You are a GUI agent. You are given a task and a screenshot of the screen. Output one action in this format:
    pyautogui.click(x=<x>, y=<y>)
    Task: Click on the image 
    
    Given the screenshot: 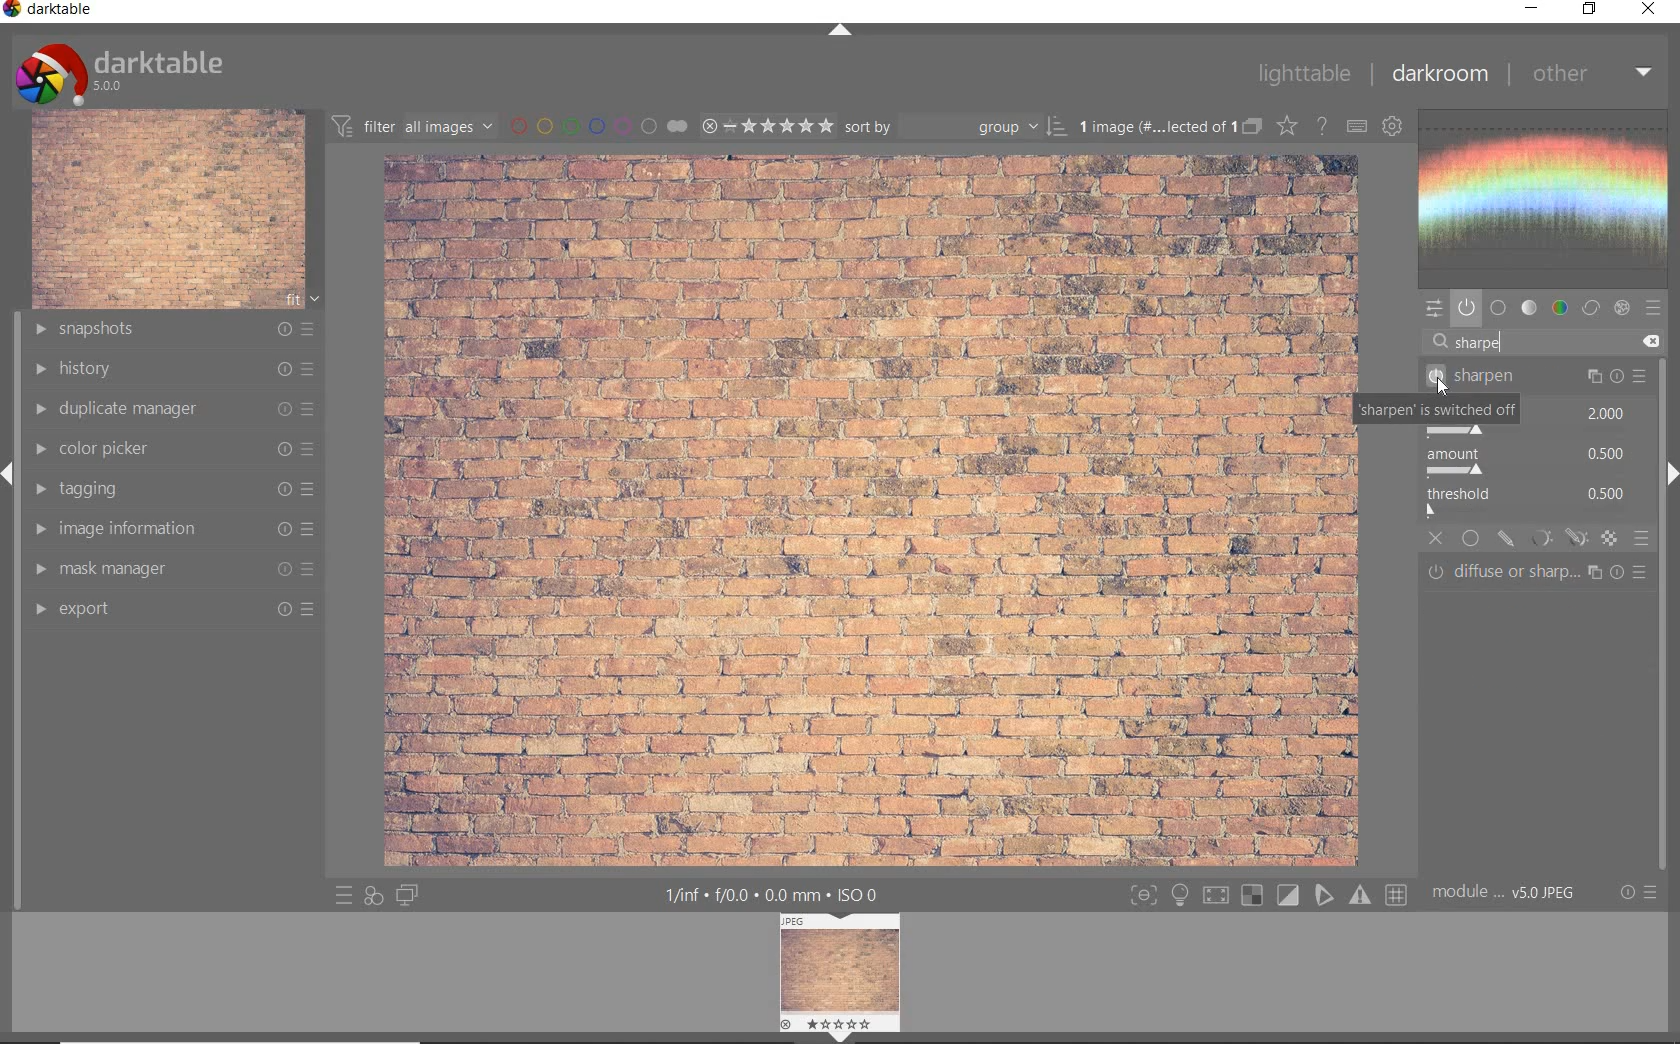 What is the action you would take?
    pyautogui.click(x=168, y=210)
    